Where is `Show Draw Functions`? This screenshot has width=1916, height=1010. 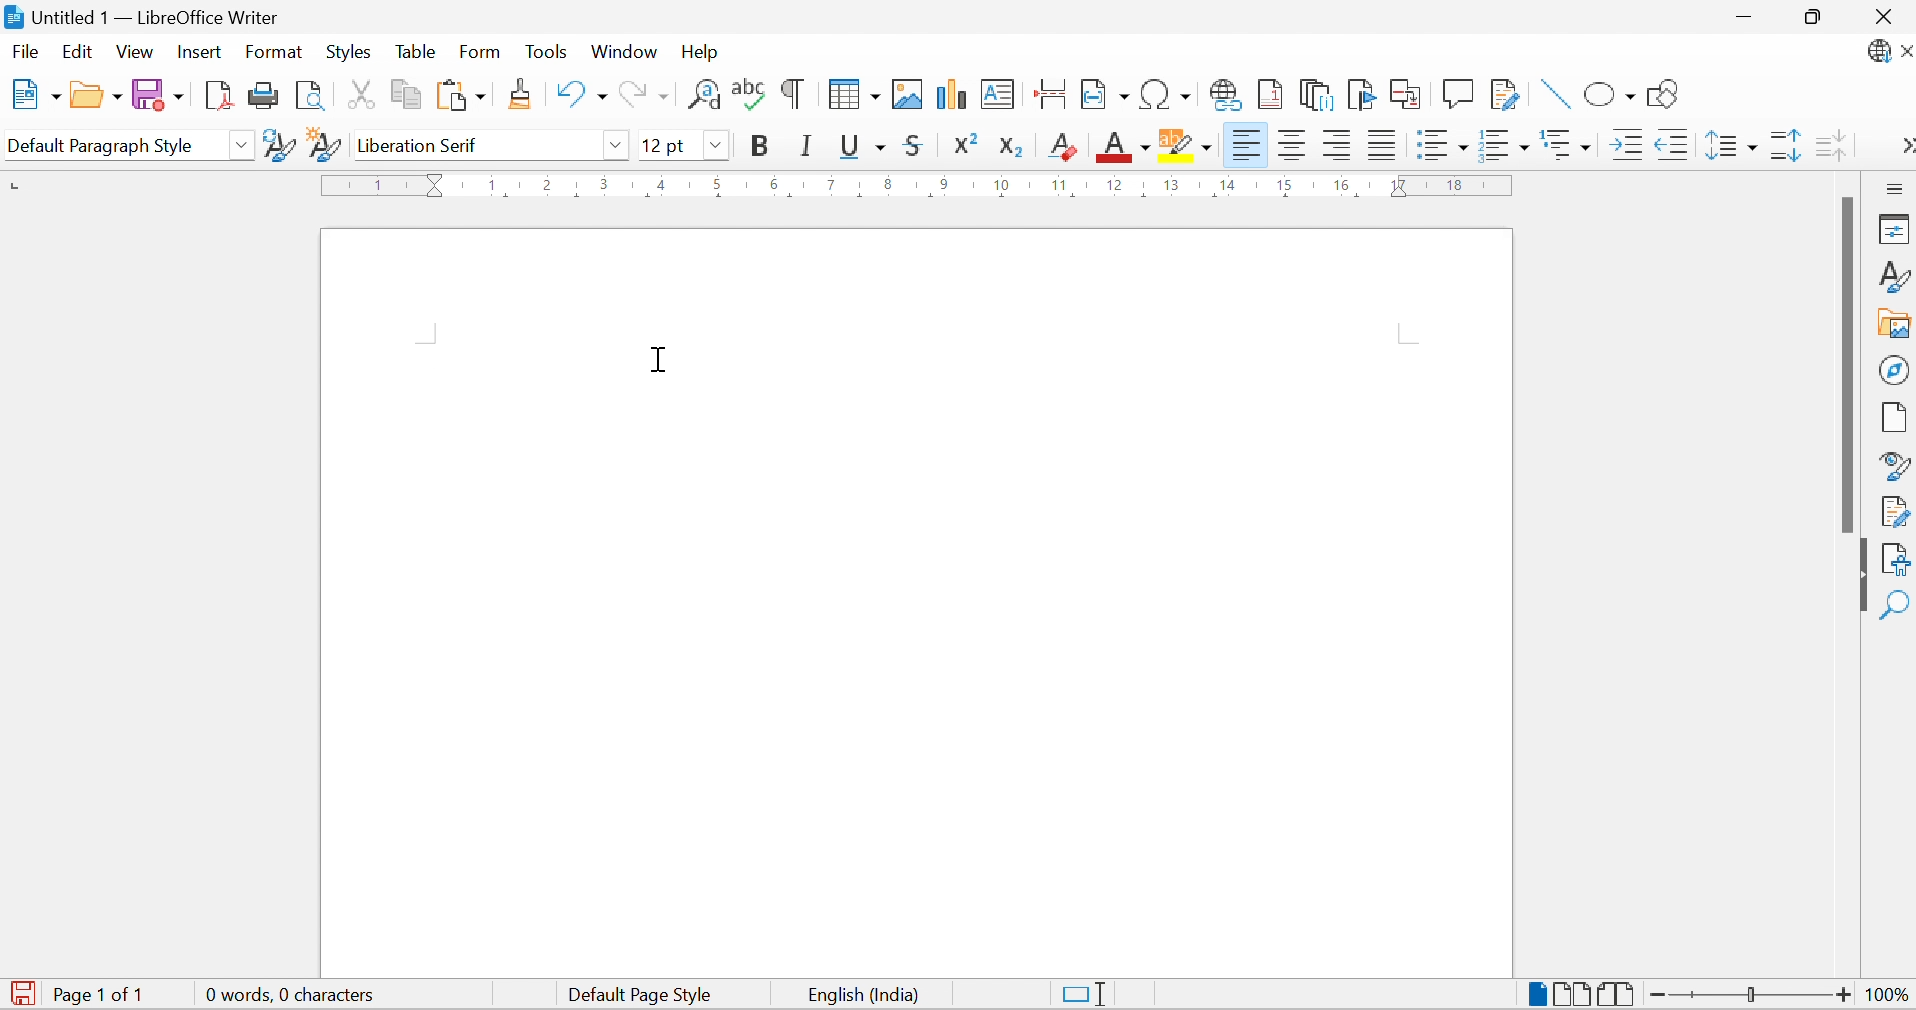
Show Draw Functions is located at coordinates (1664, 95).